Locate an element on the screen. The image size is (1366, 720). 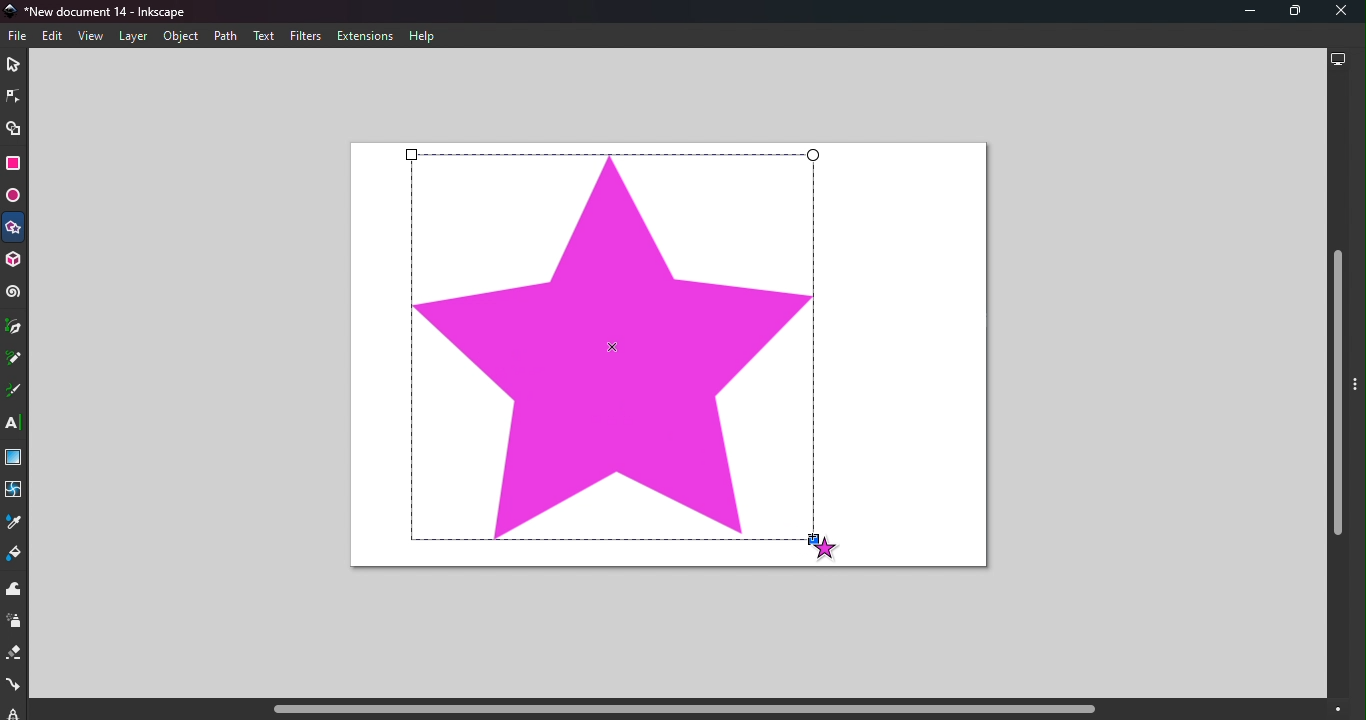
Extensions is located at coordinates (369, 36).